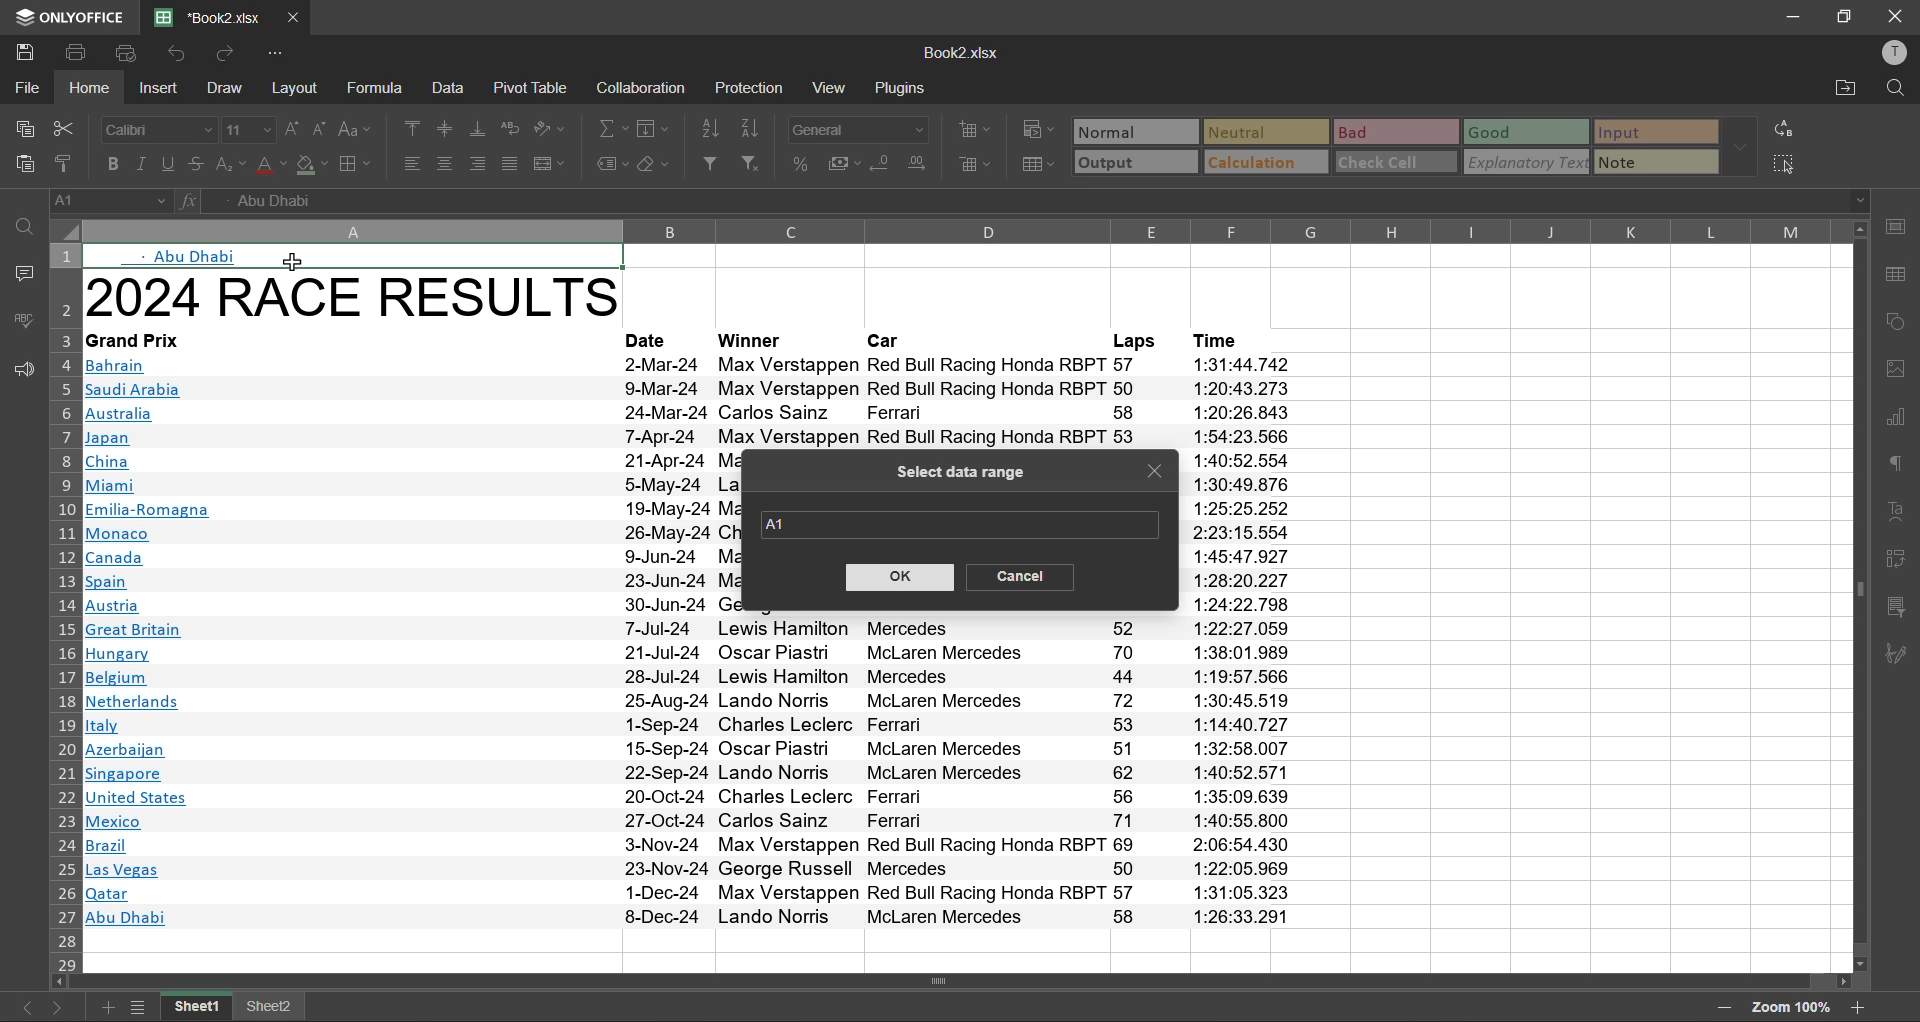 Image resolution: width=1920 pixels, height=1022 pixels. What do you see at coordinates (960, 474) in the screenshot?
I see `select data range` at bounding box center [960, 474].